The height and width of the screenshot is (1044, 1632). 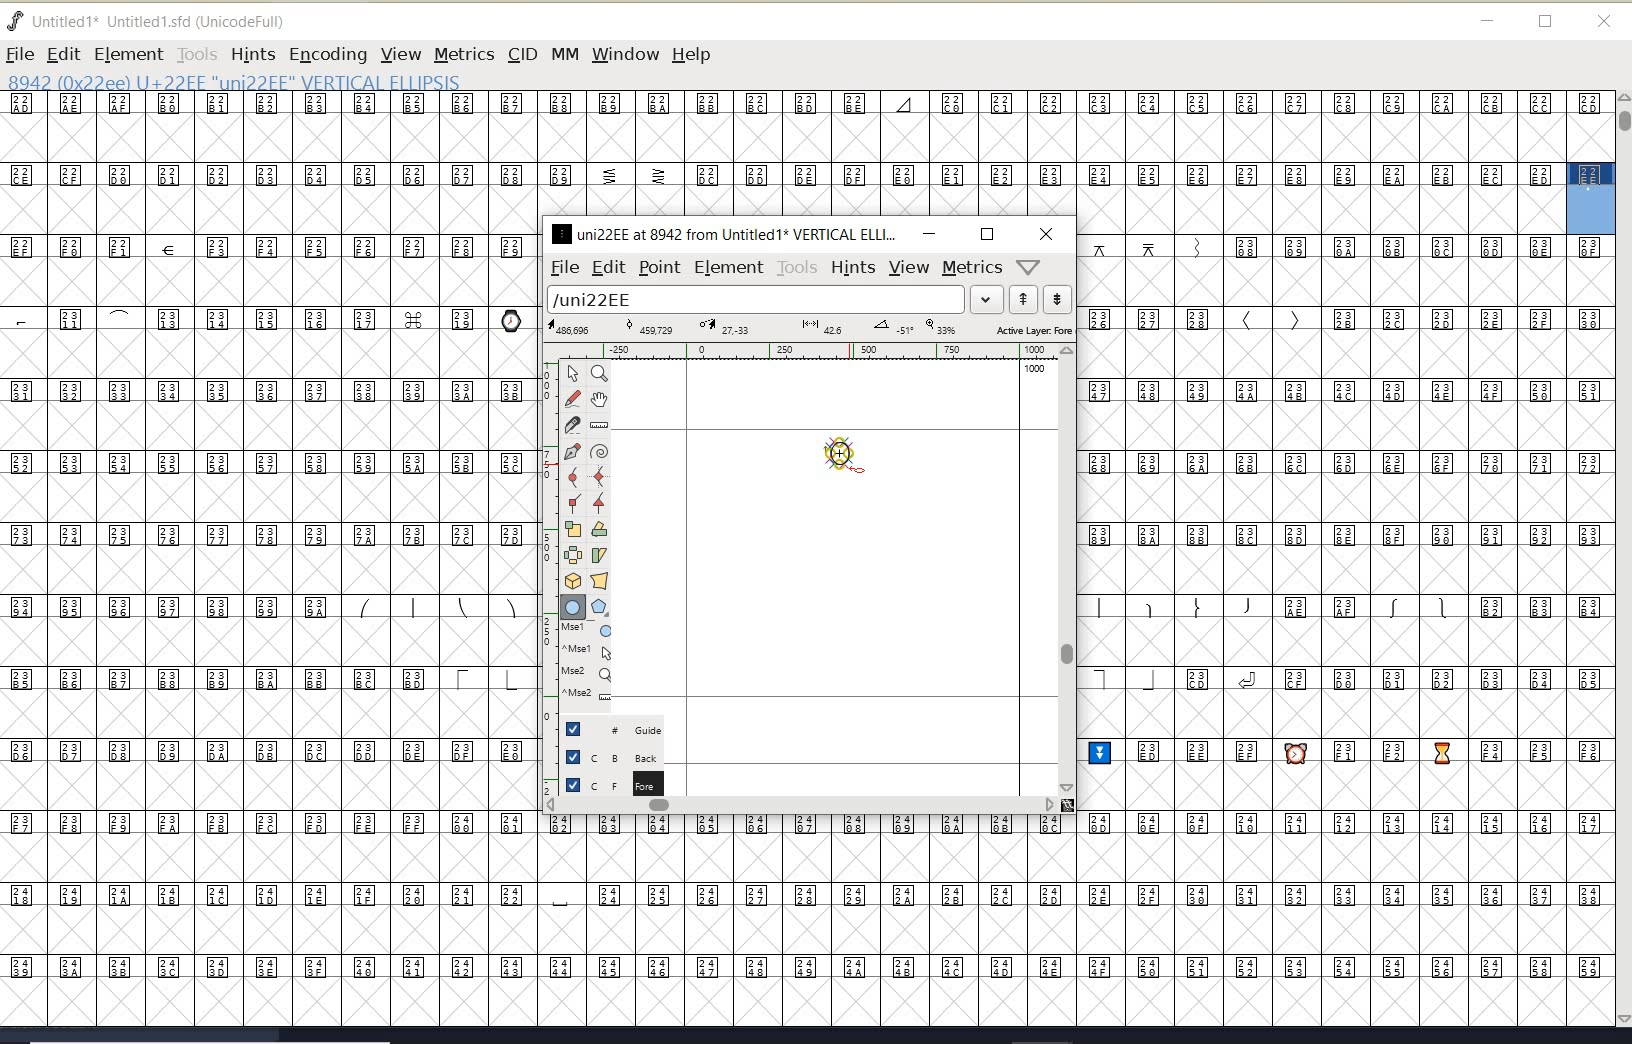 I want to click on background, so click(x=615, y=756).